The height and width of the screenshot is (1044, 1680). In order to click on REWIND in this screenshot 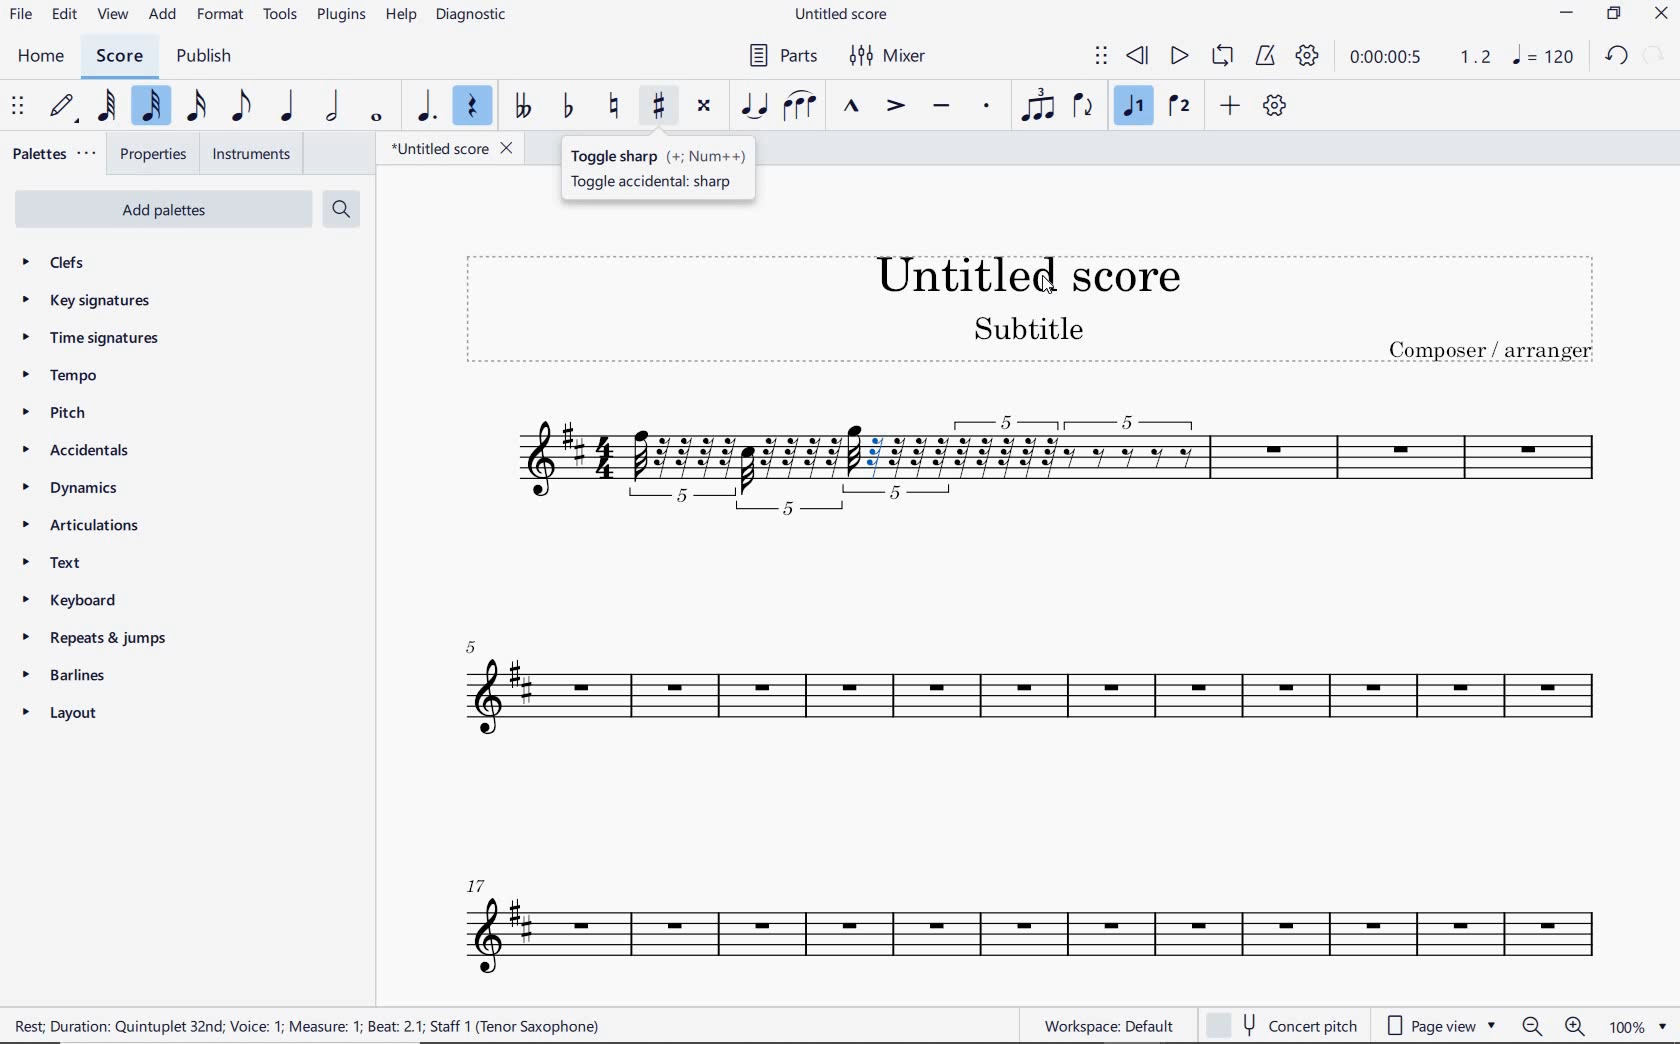, I will do `click(1141, 55)`.